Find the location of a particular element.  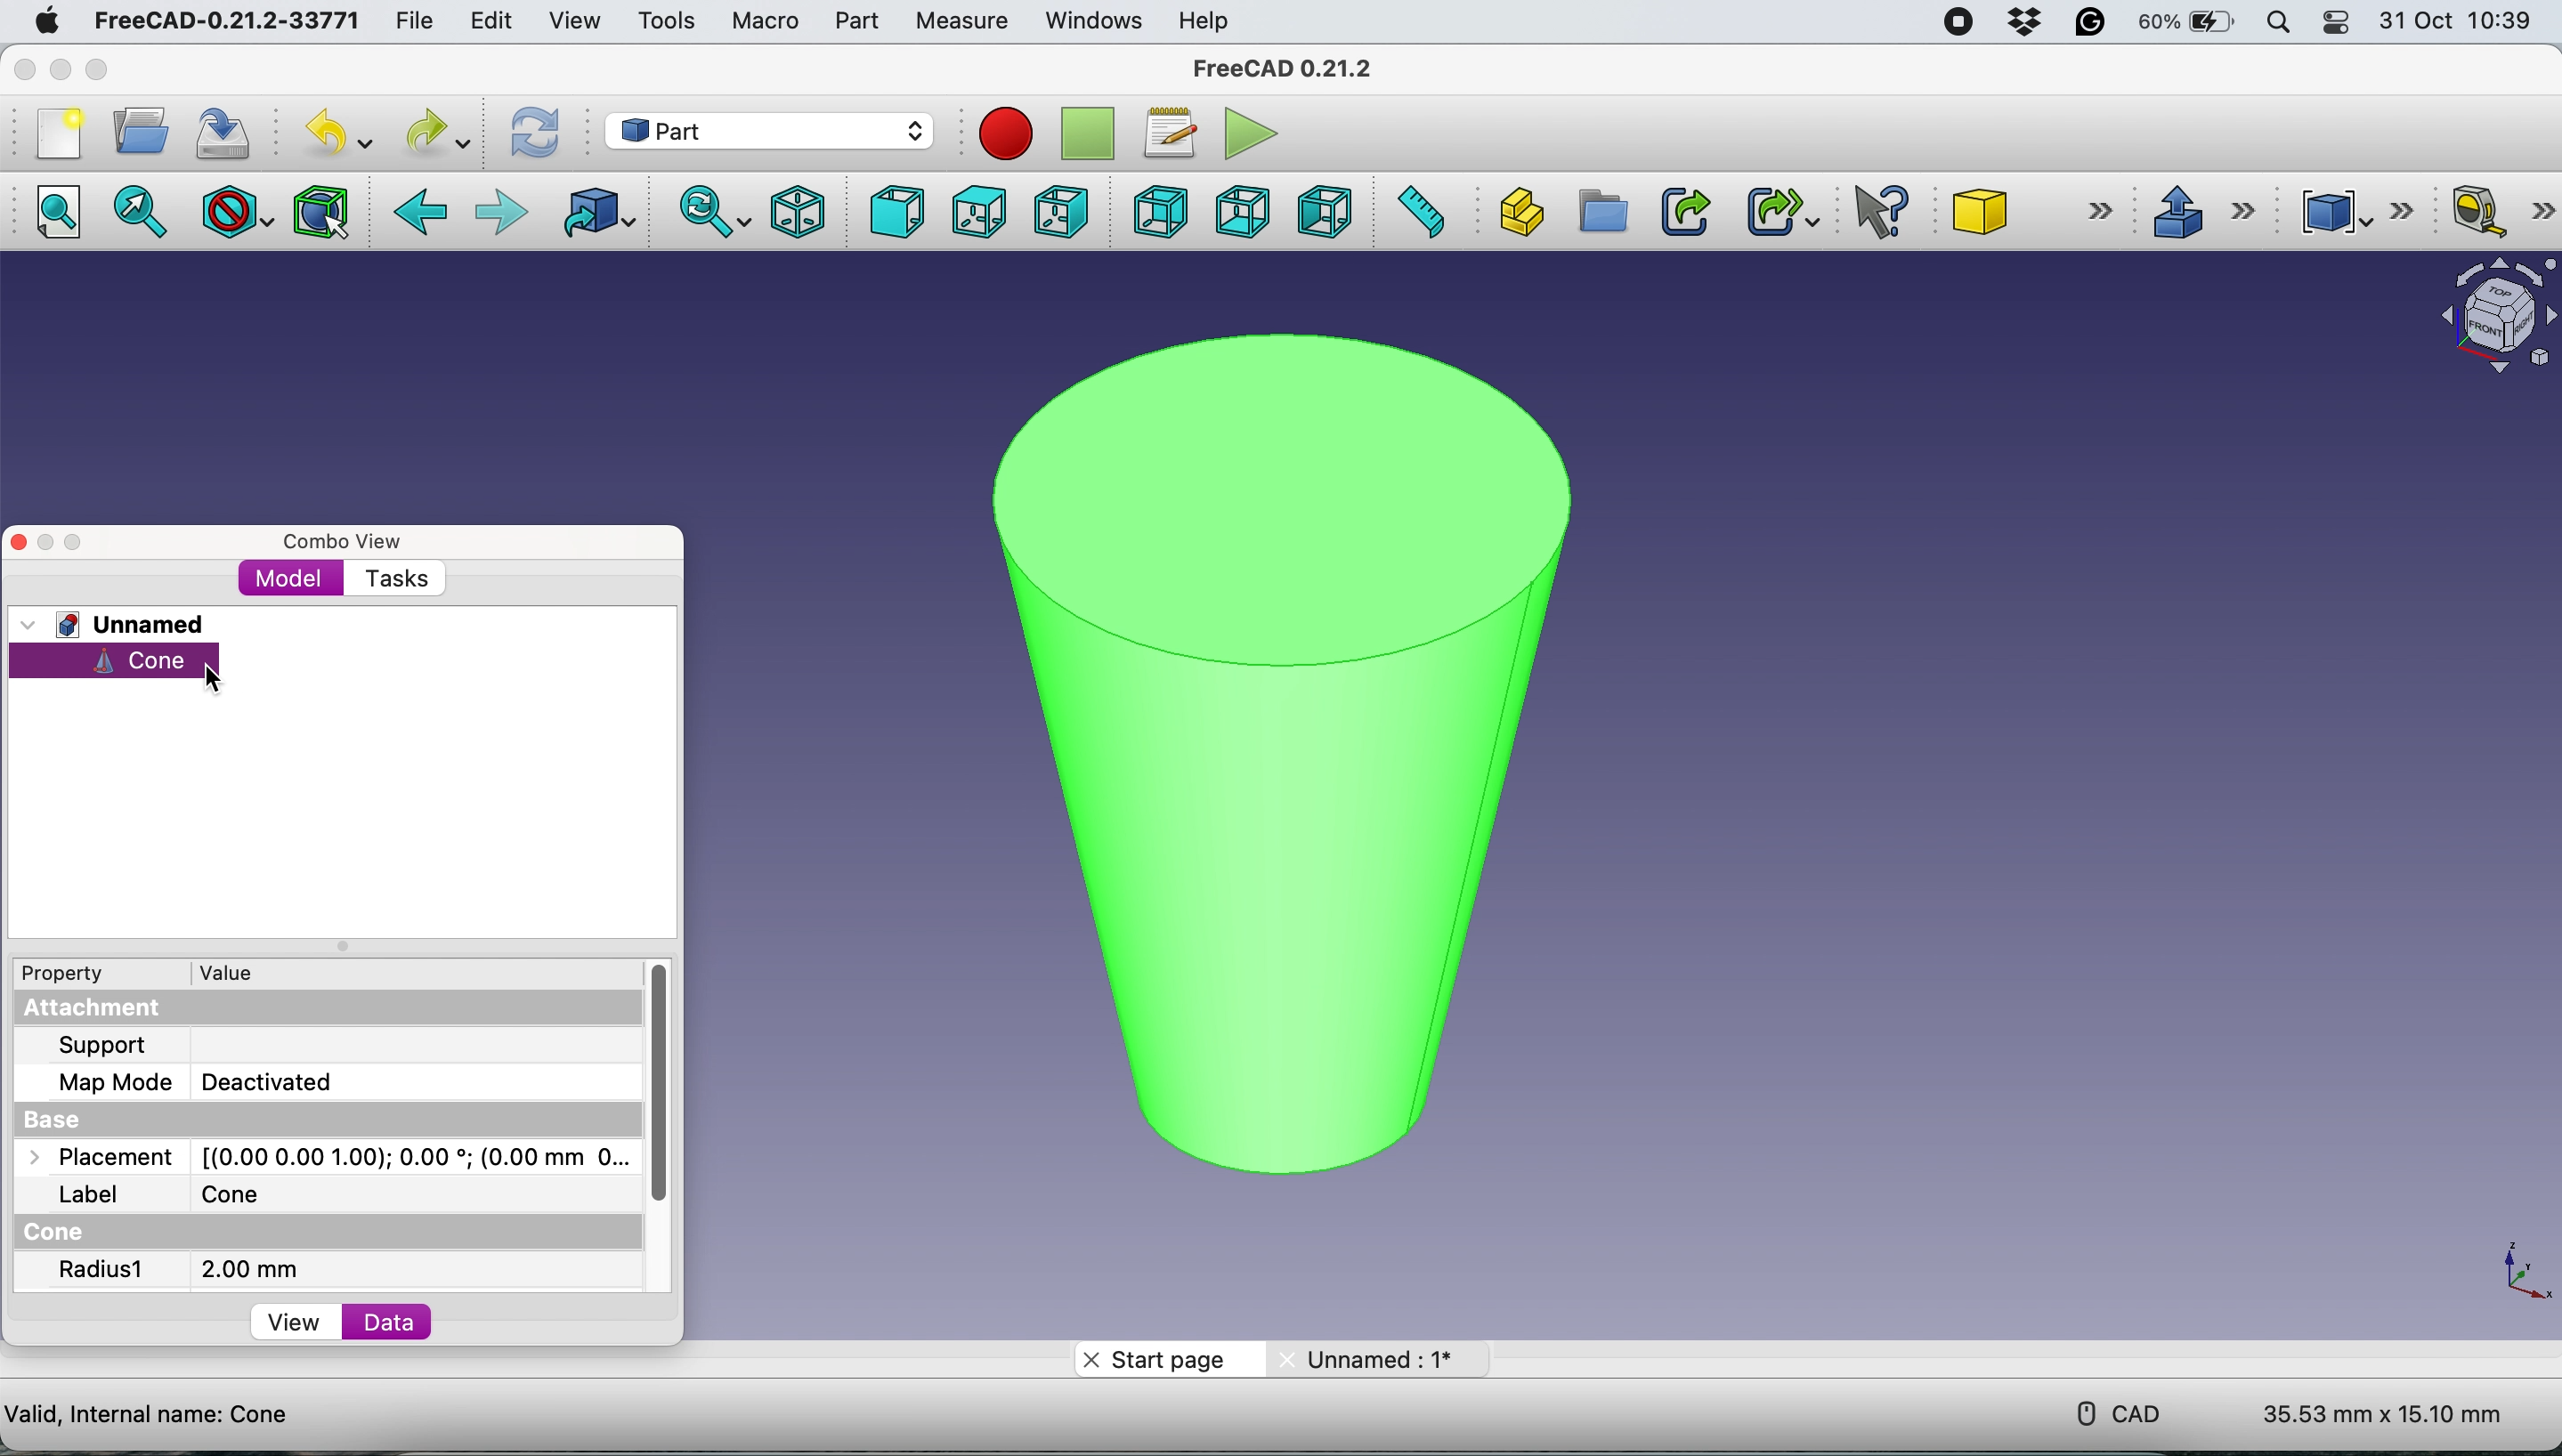

property is located at coordinates (77, 976).